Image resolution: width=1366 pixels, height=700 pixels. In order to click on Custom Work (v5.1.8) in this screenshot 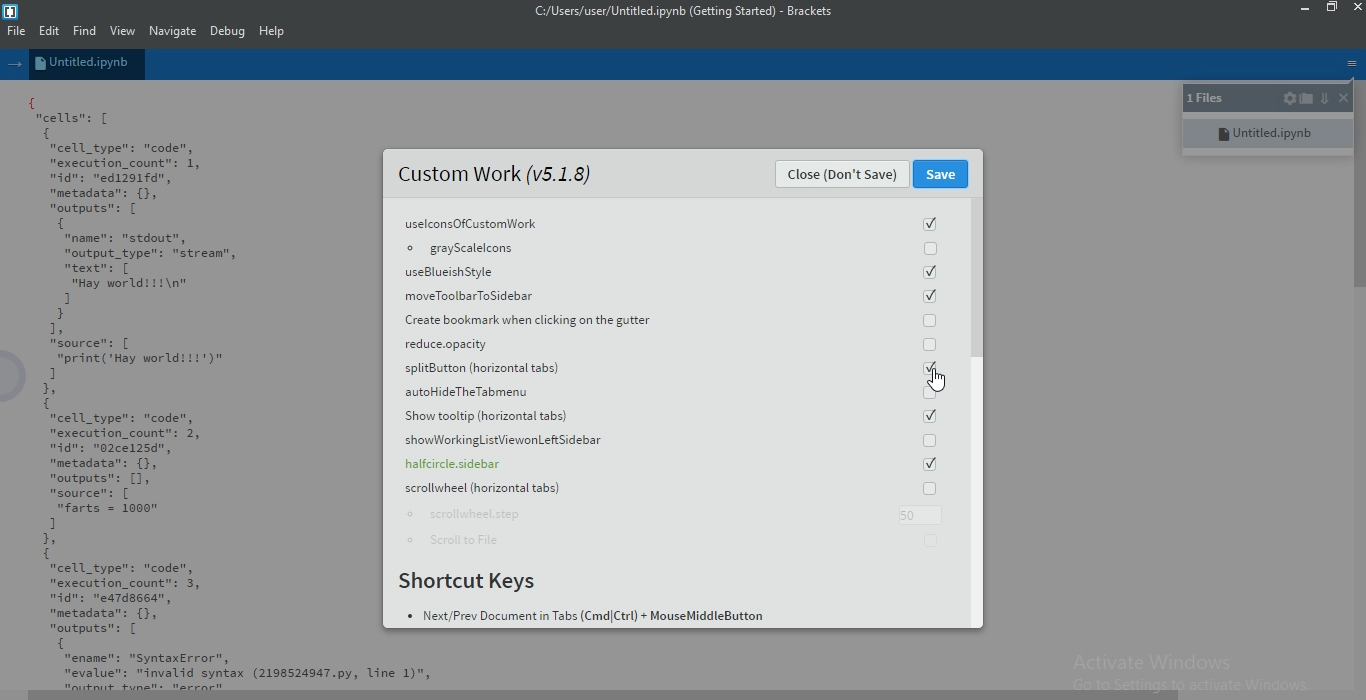, I will do `click(506, 171)`.